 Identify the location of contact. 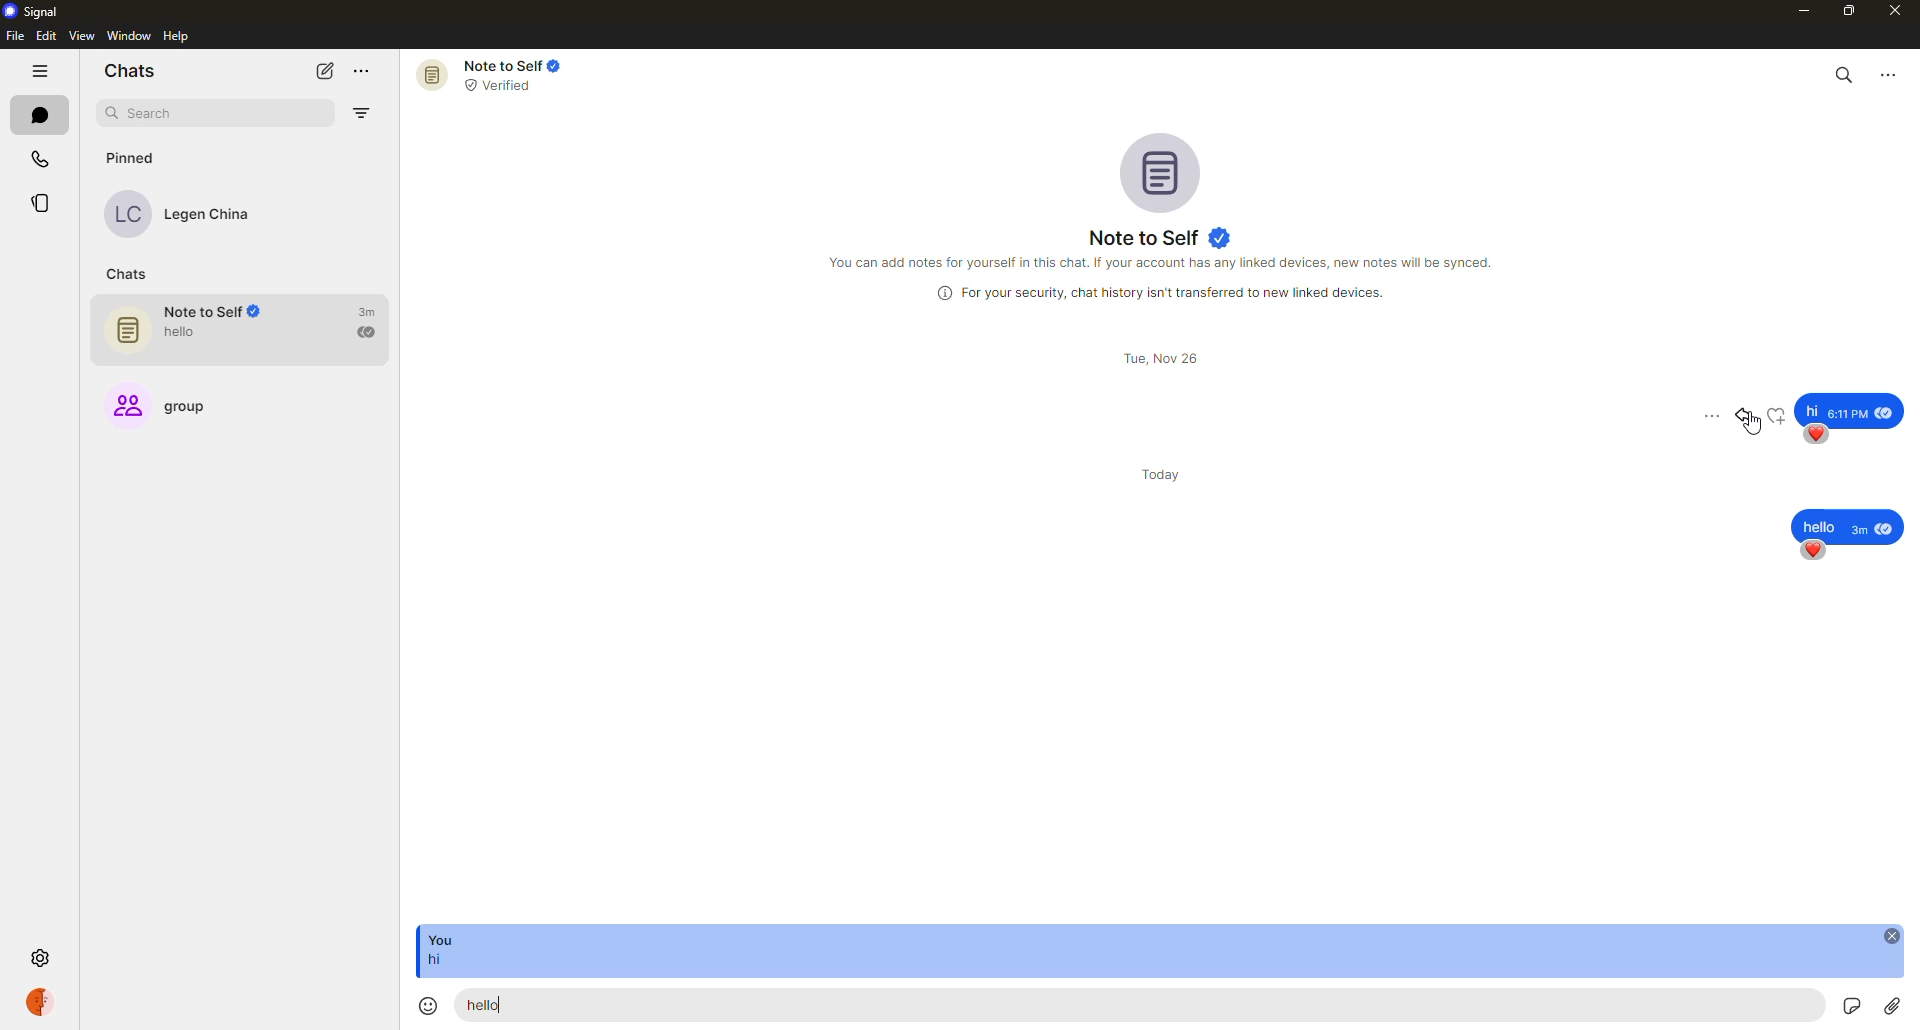
(192, 214).